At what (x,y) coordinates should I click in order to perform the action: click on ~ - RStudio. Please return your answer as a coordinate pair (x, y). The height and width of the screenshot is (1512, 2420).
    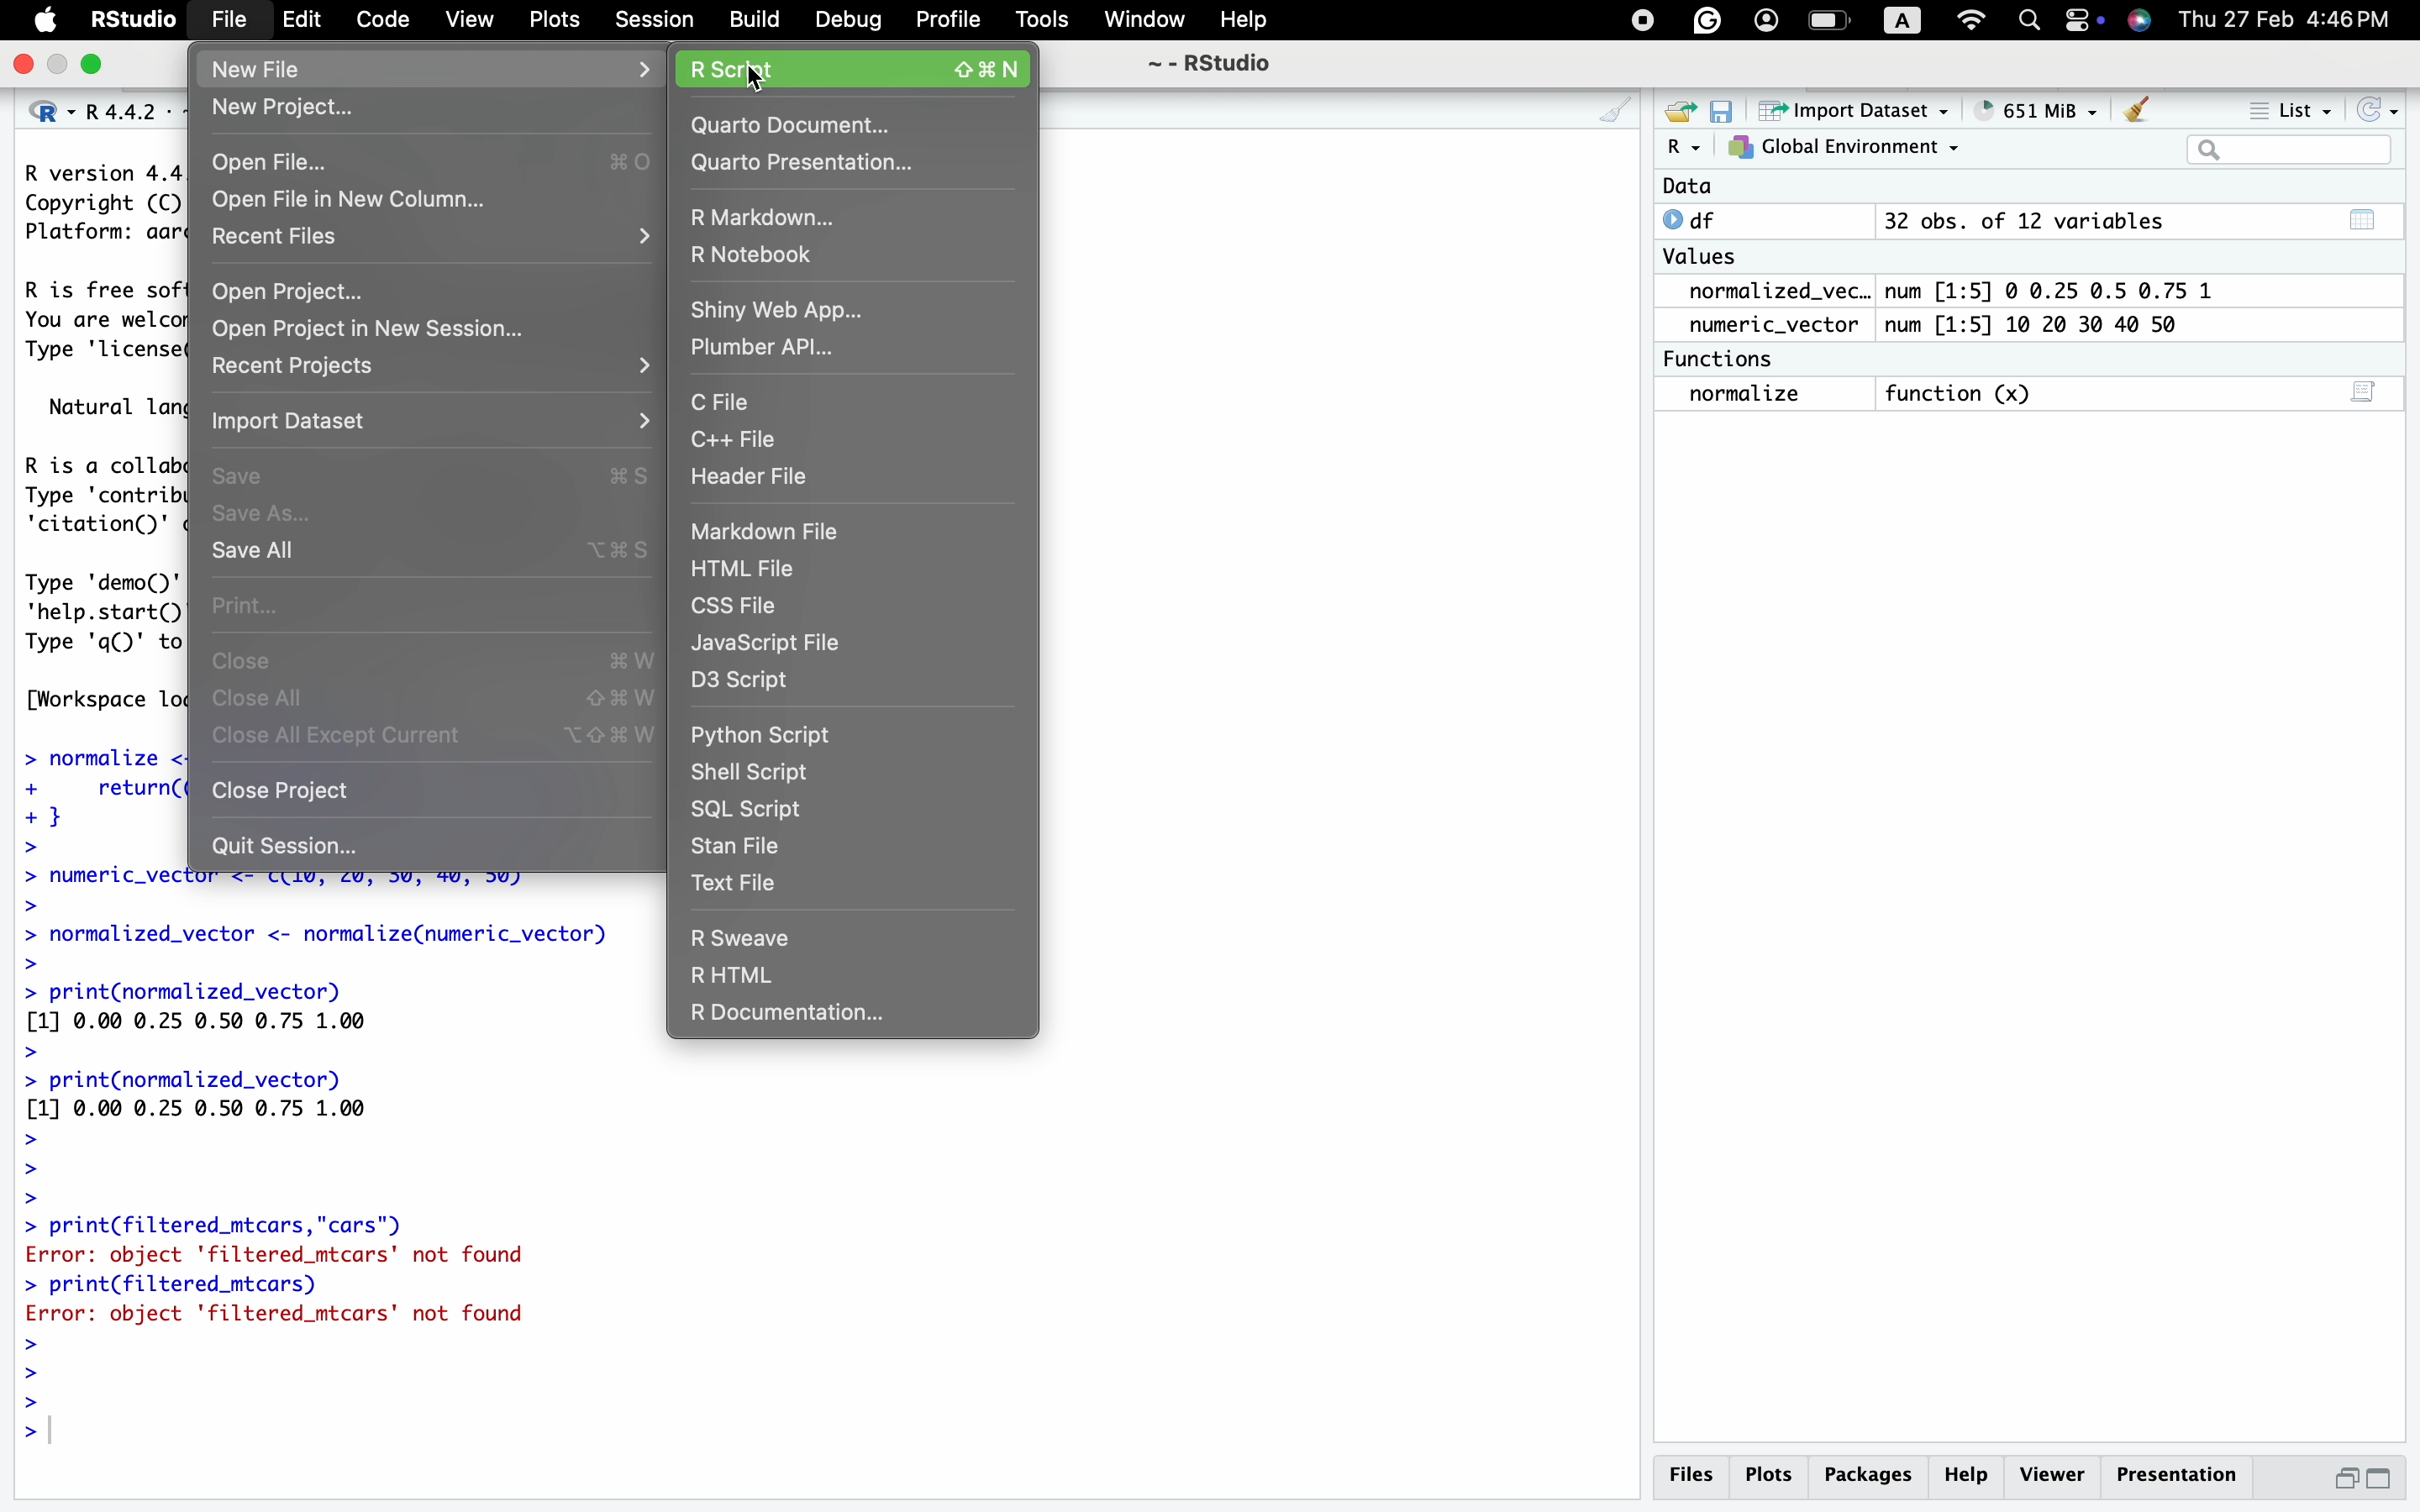
    Looking at the image, I should click on (1211, 68).